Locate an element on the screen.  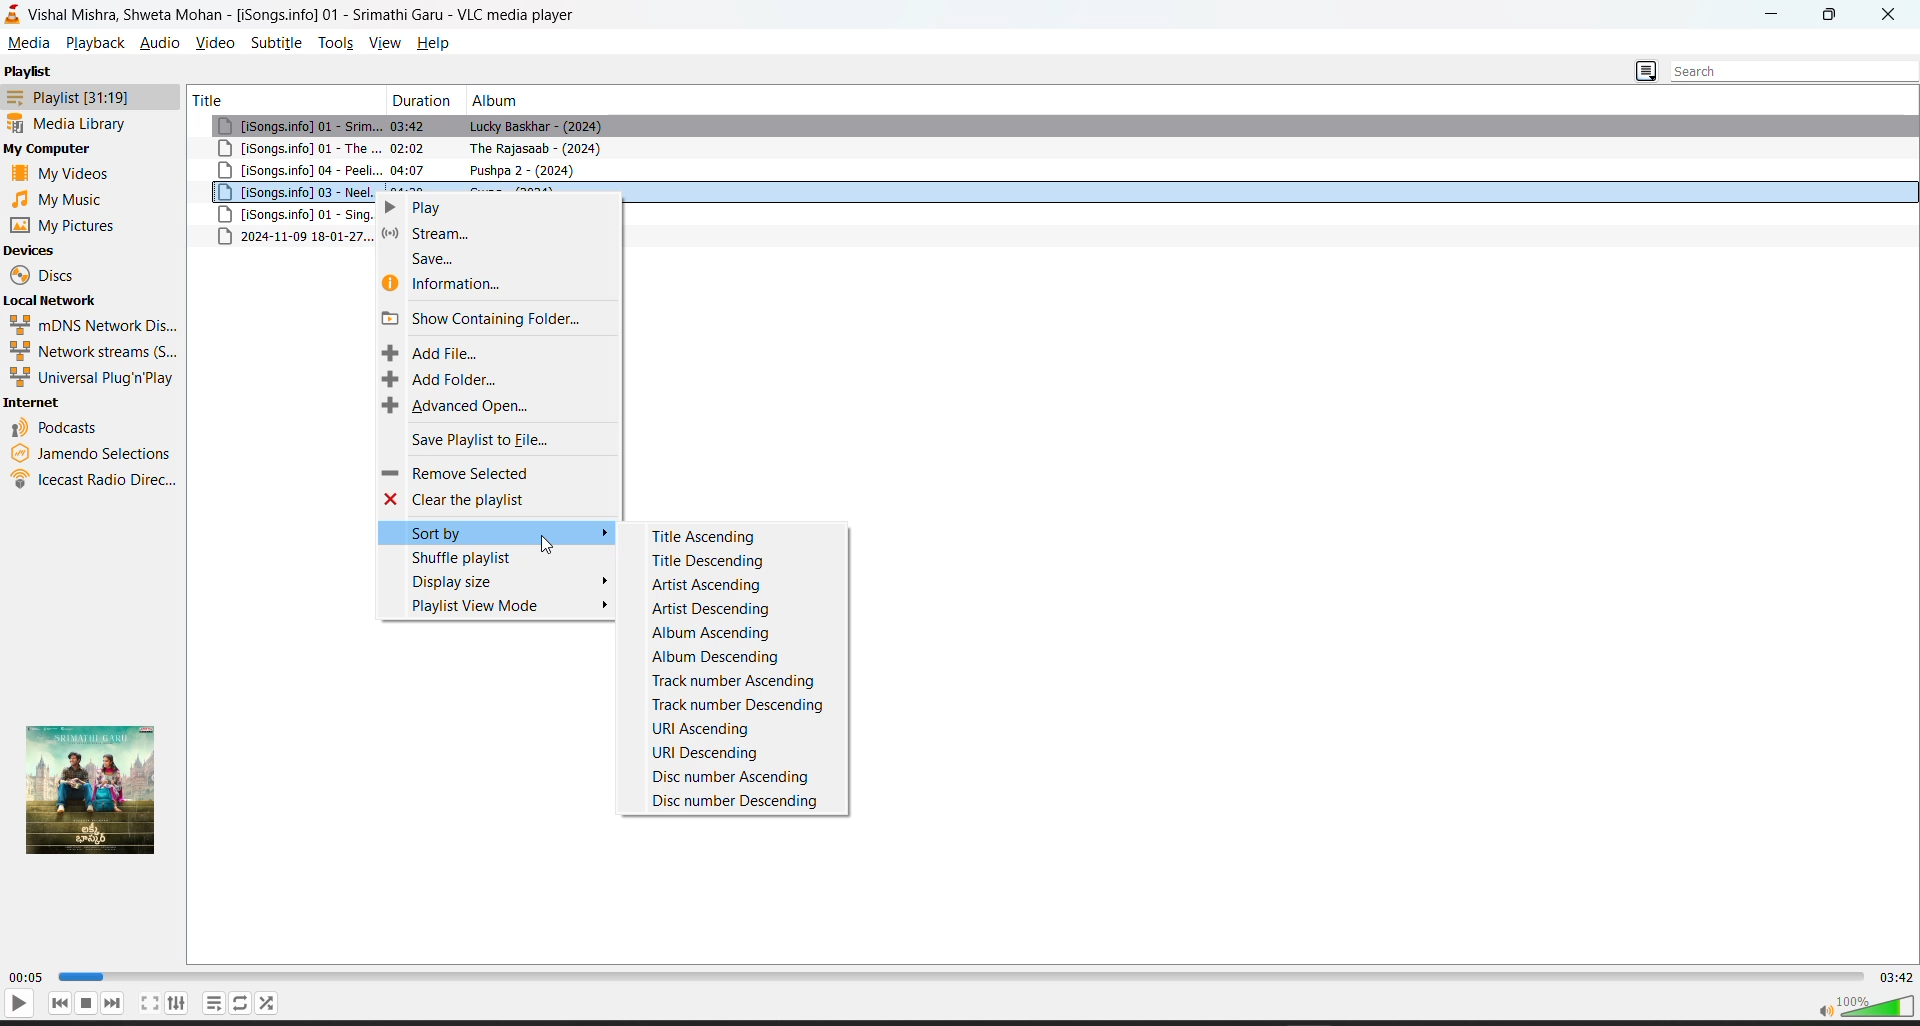
tools is located at coordinates (336, 42).